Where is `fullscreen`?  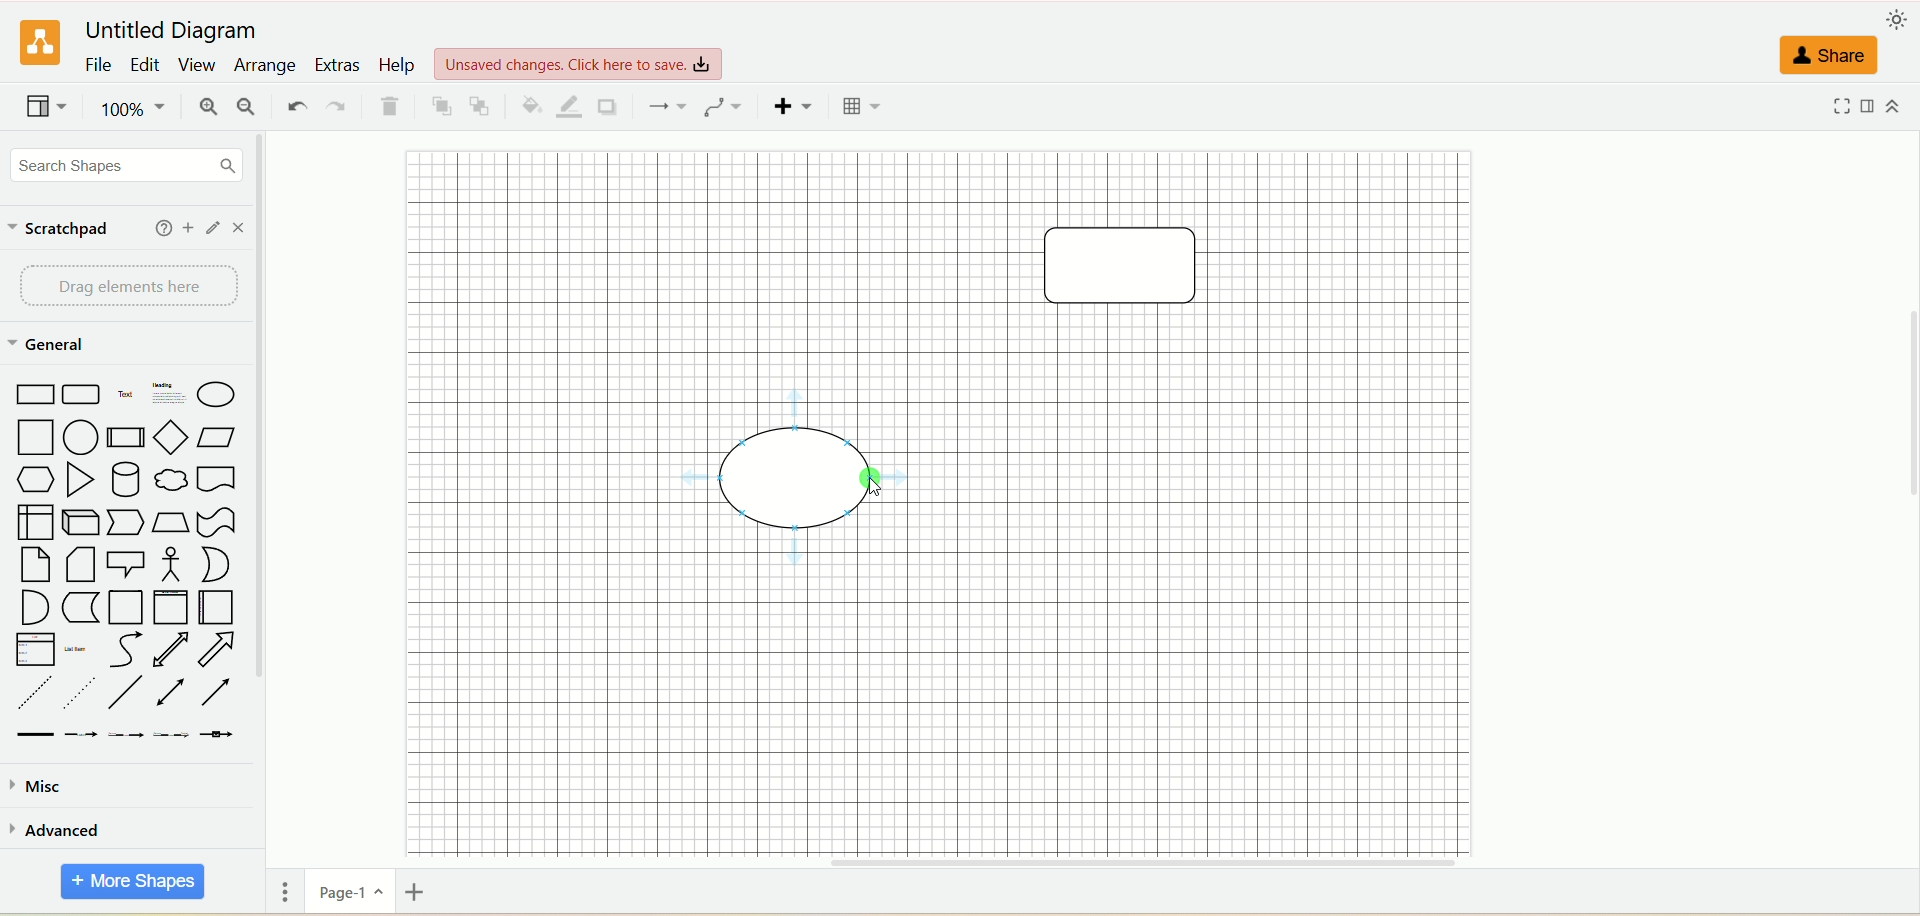 fullscreen is located at coordinates (1839, 107).